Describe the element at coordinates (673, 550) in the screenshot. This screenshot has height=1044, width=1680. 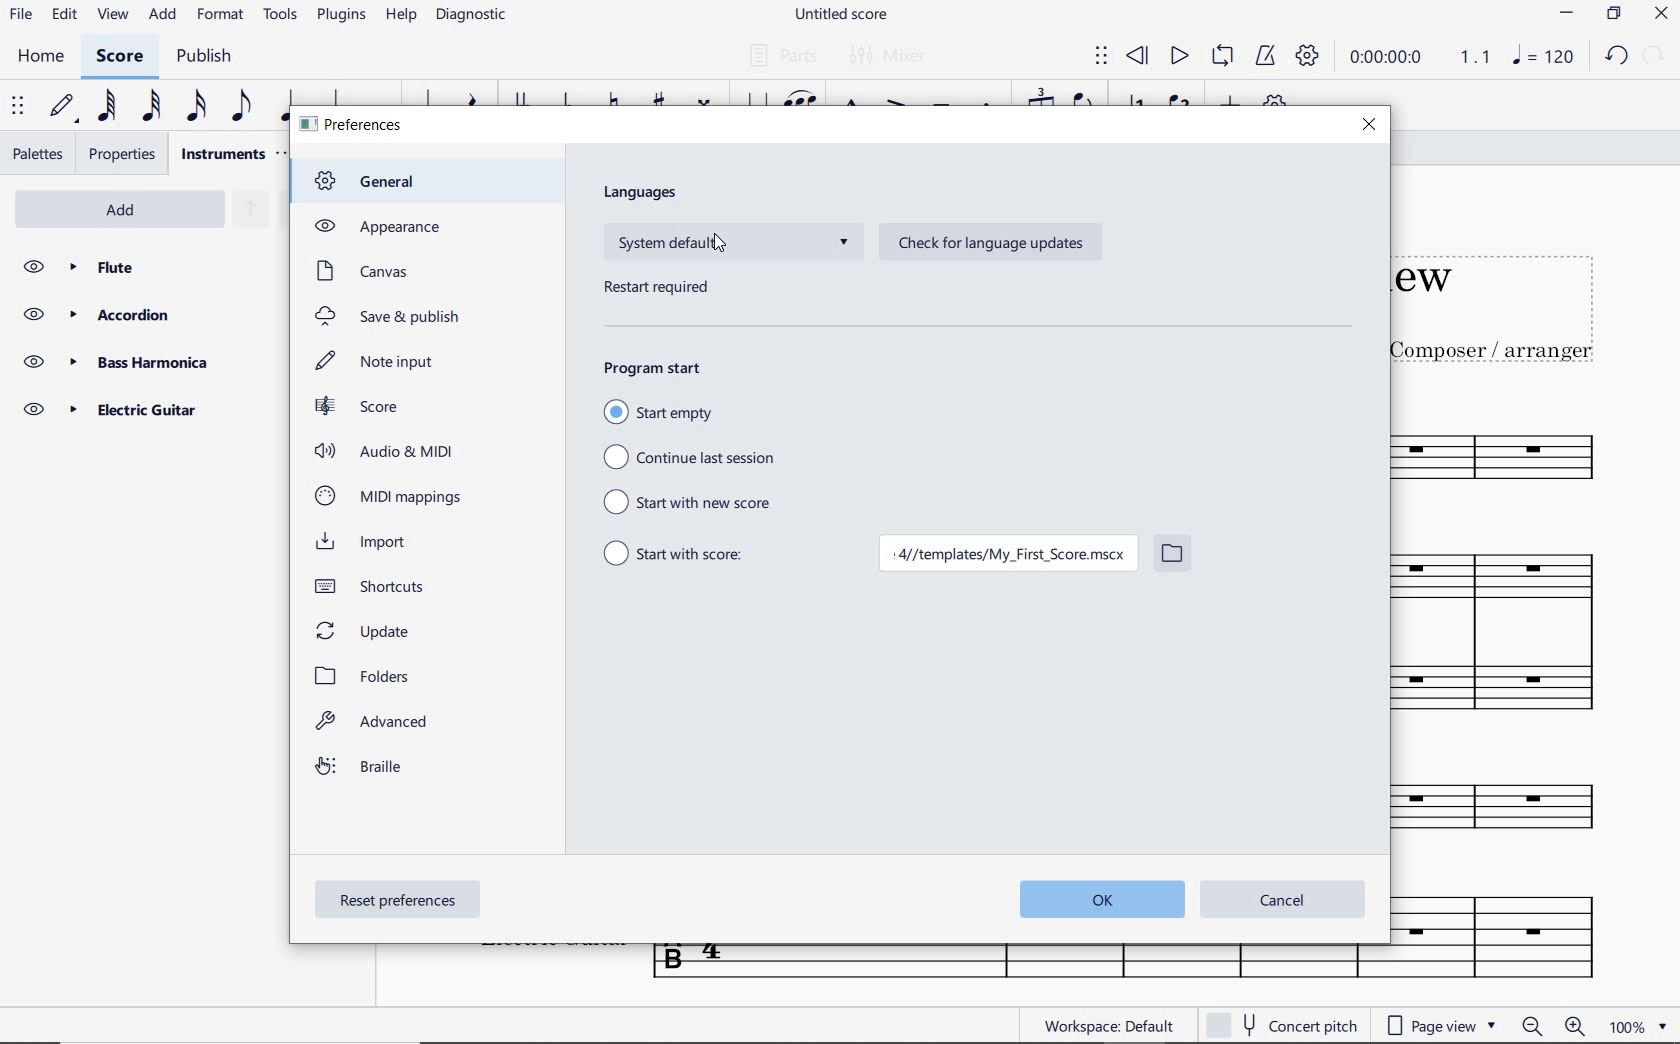
I see `start with score` at that location.